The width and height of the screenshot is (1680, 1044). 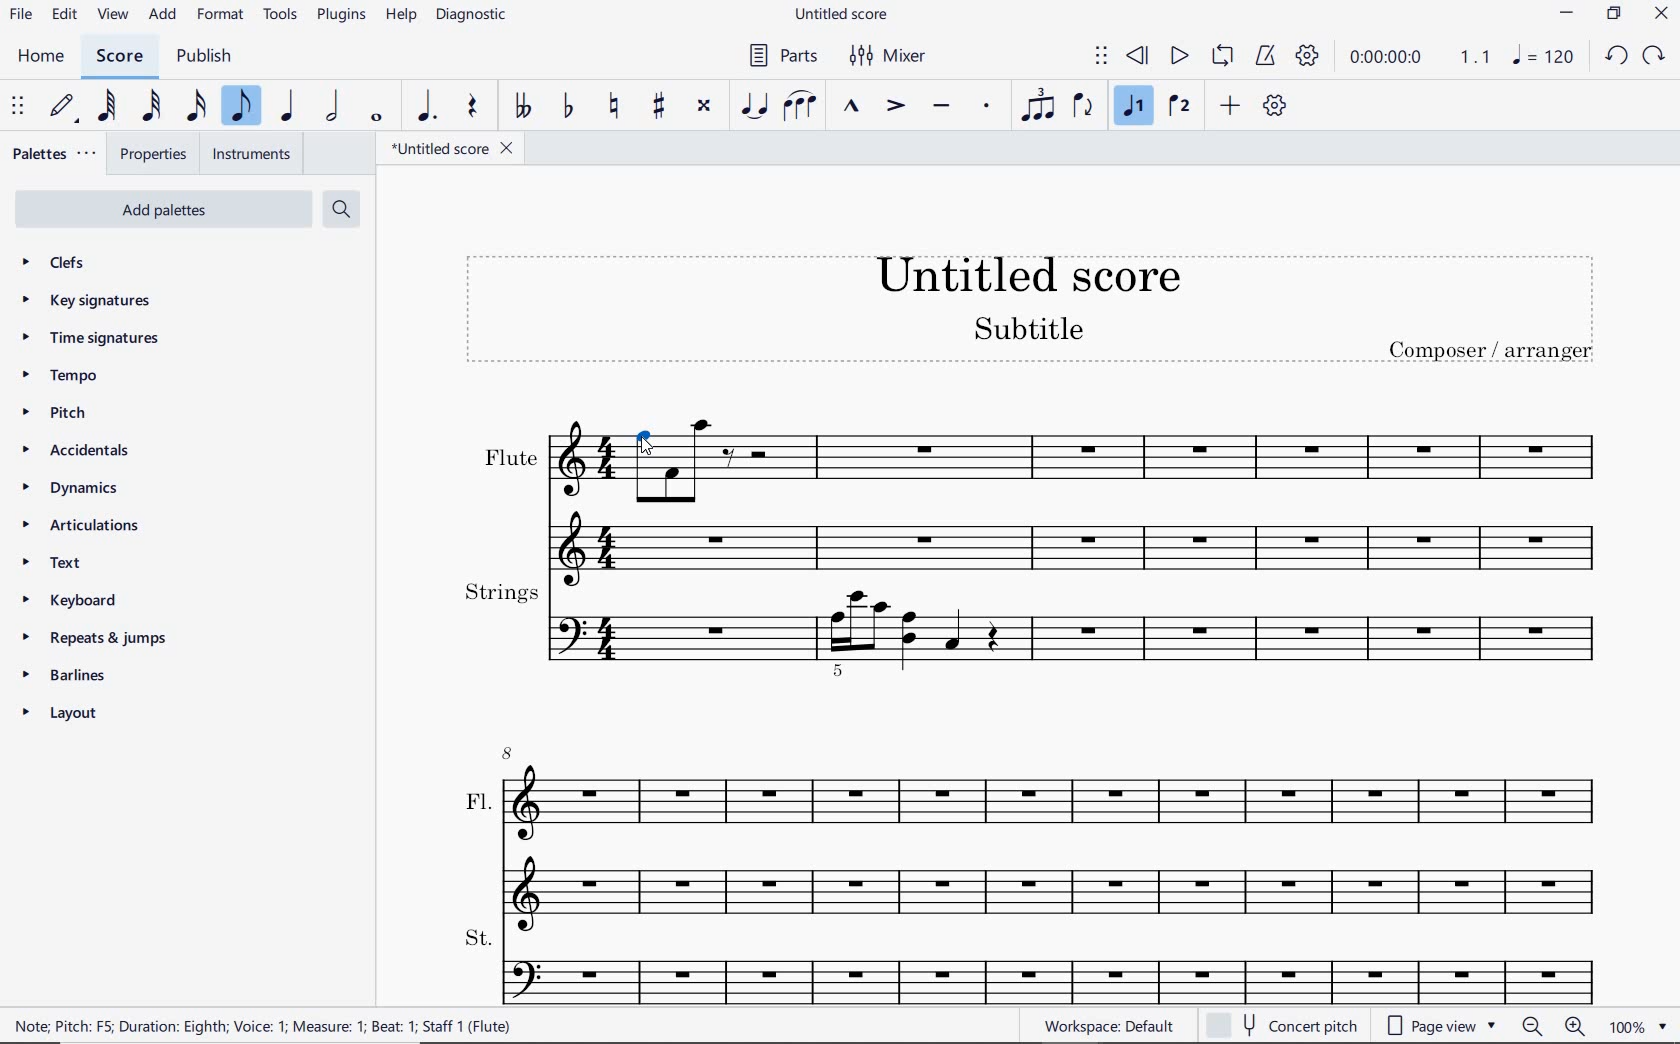 I want to click on text, so click(x=62, y=565).